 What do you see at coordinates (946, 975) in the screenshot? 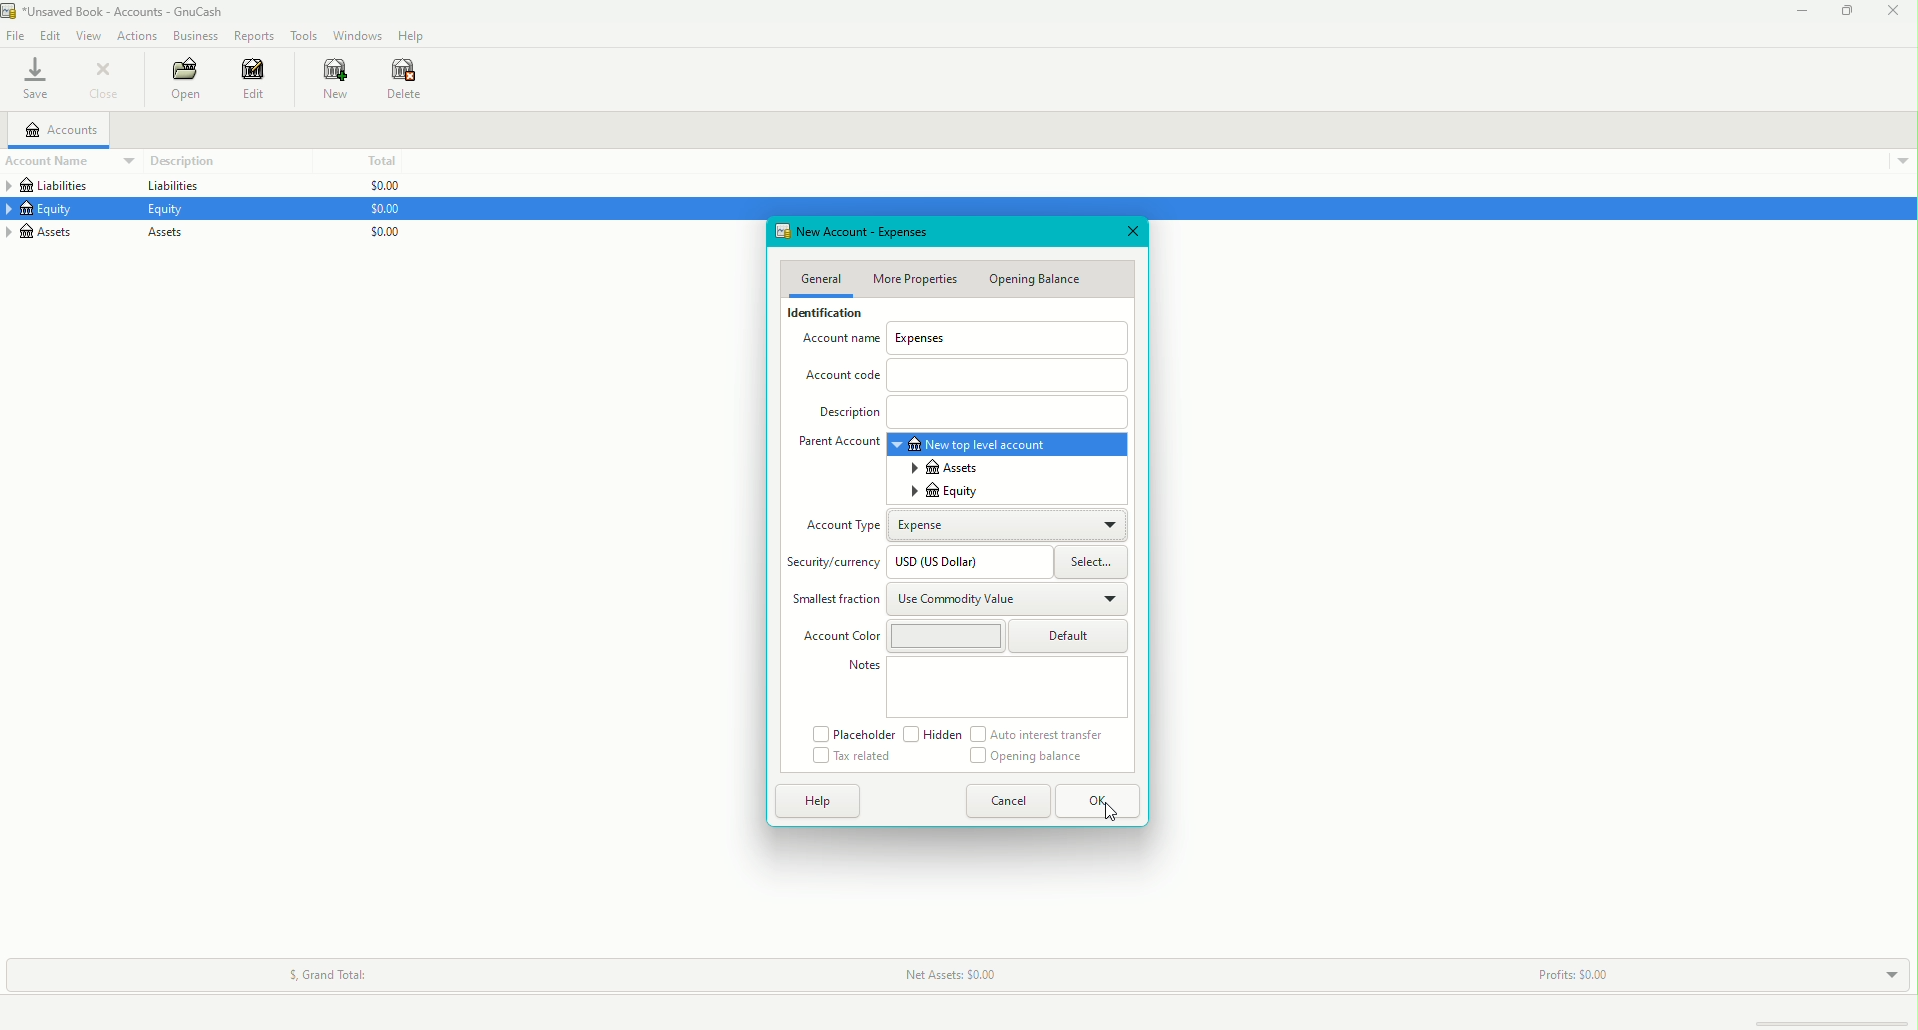
I see `Net Assets` at bounding box center [946, 975].